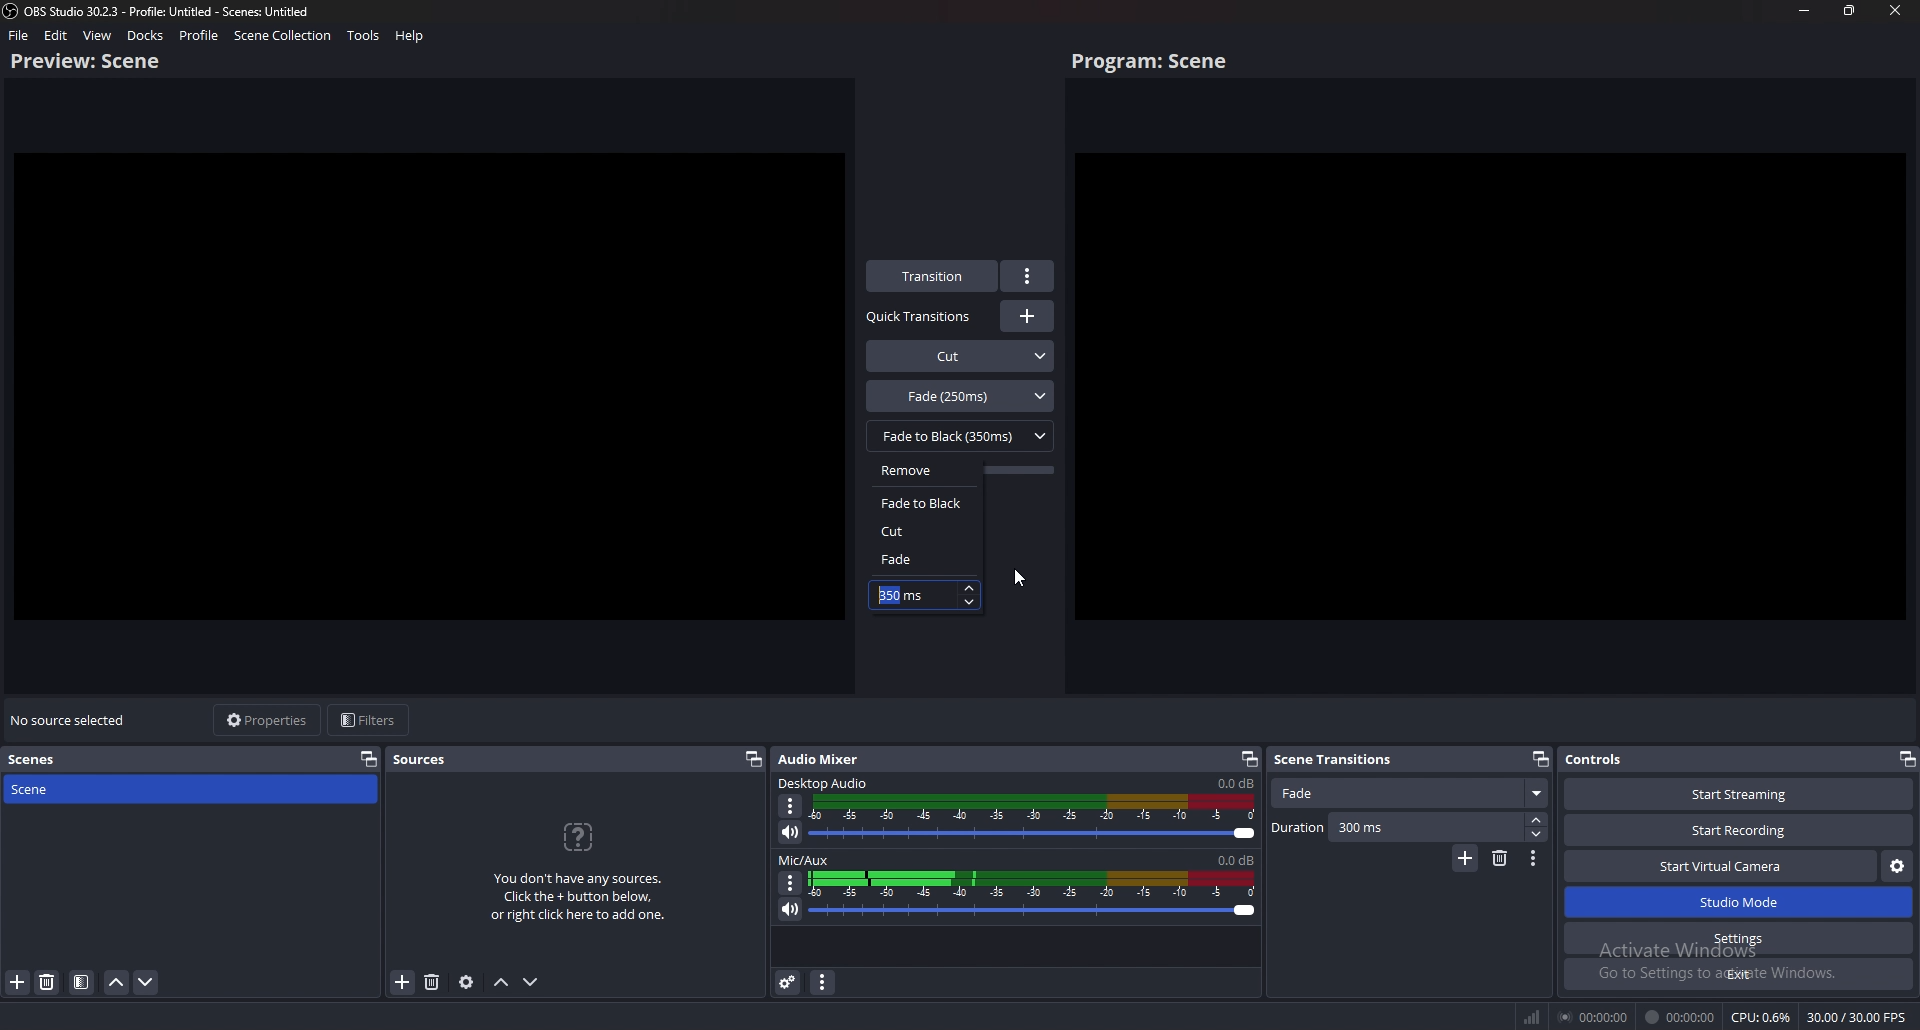  Describe the element at coordinates (270, 720) in the screenshot. I see `properties` at that location.